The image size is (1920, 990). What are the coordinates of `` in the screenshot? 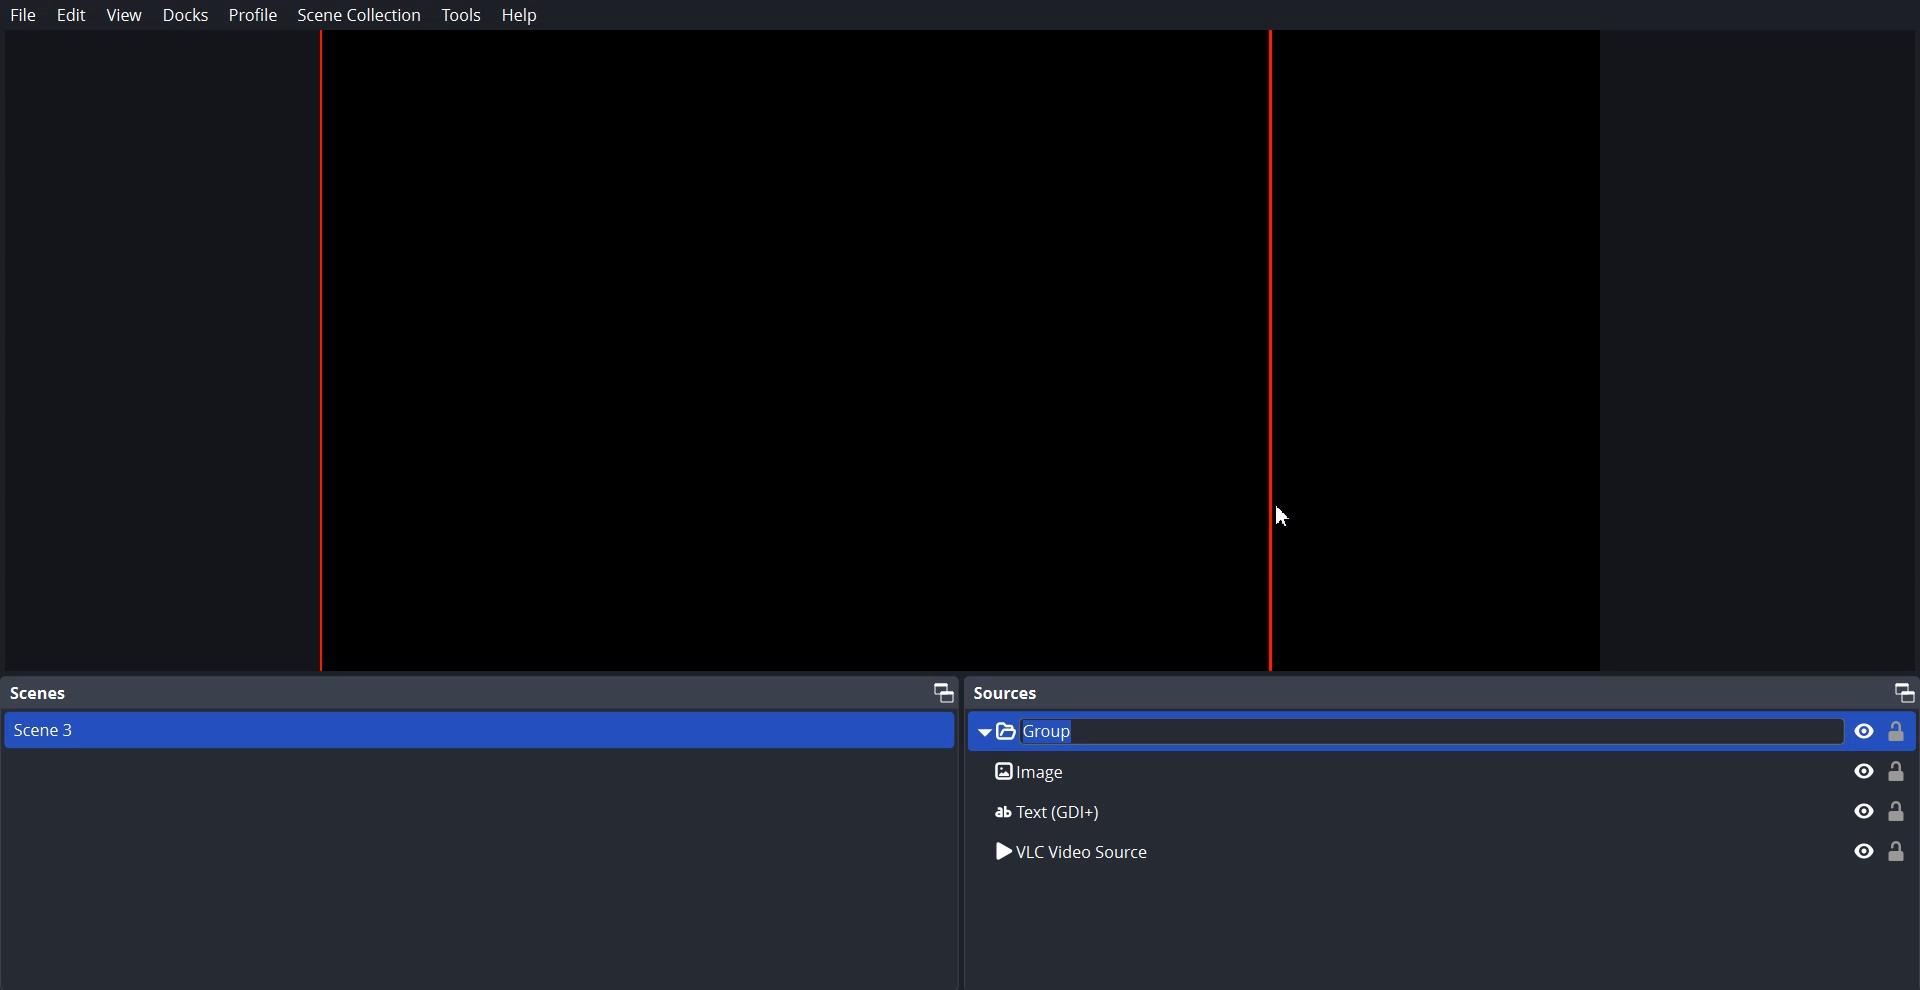 It's located at (1437, 810).